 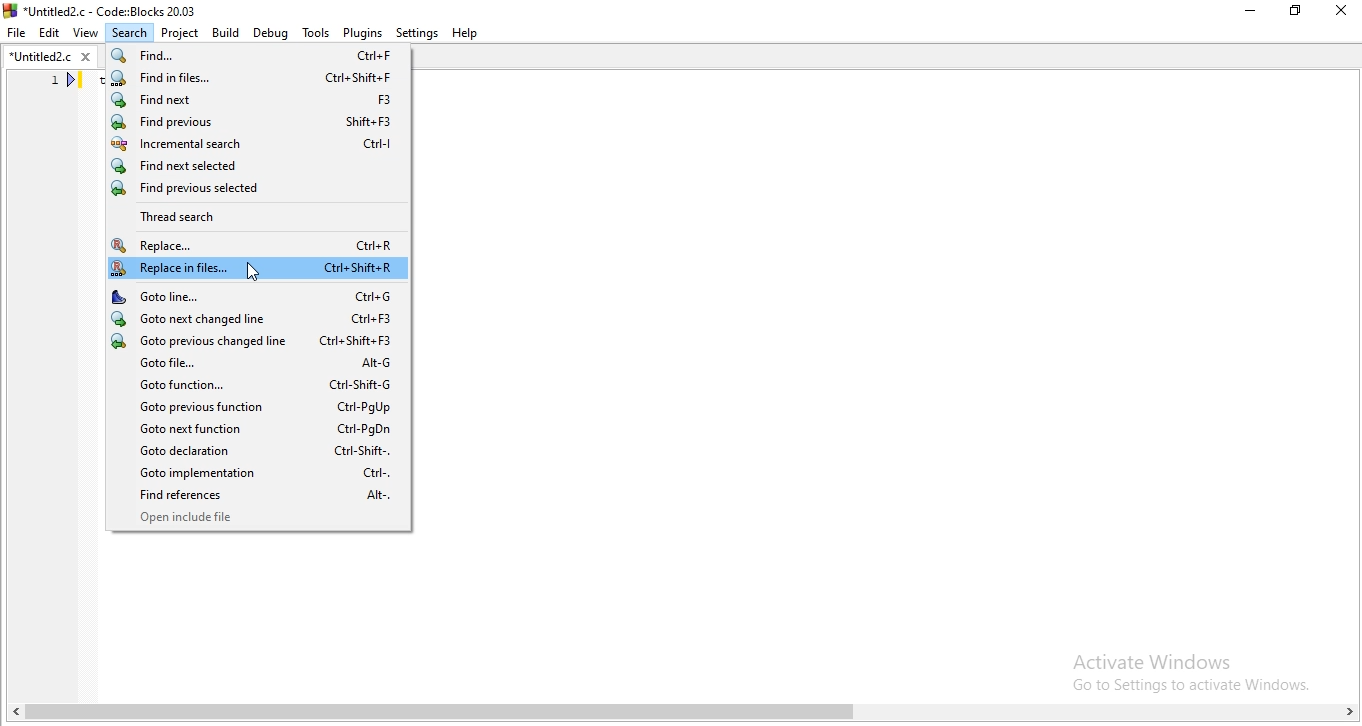 I want to click on Cursor, so click(x=253, y=271).